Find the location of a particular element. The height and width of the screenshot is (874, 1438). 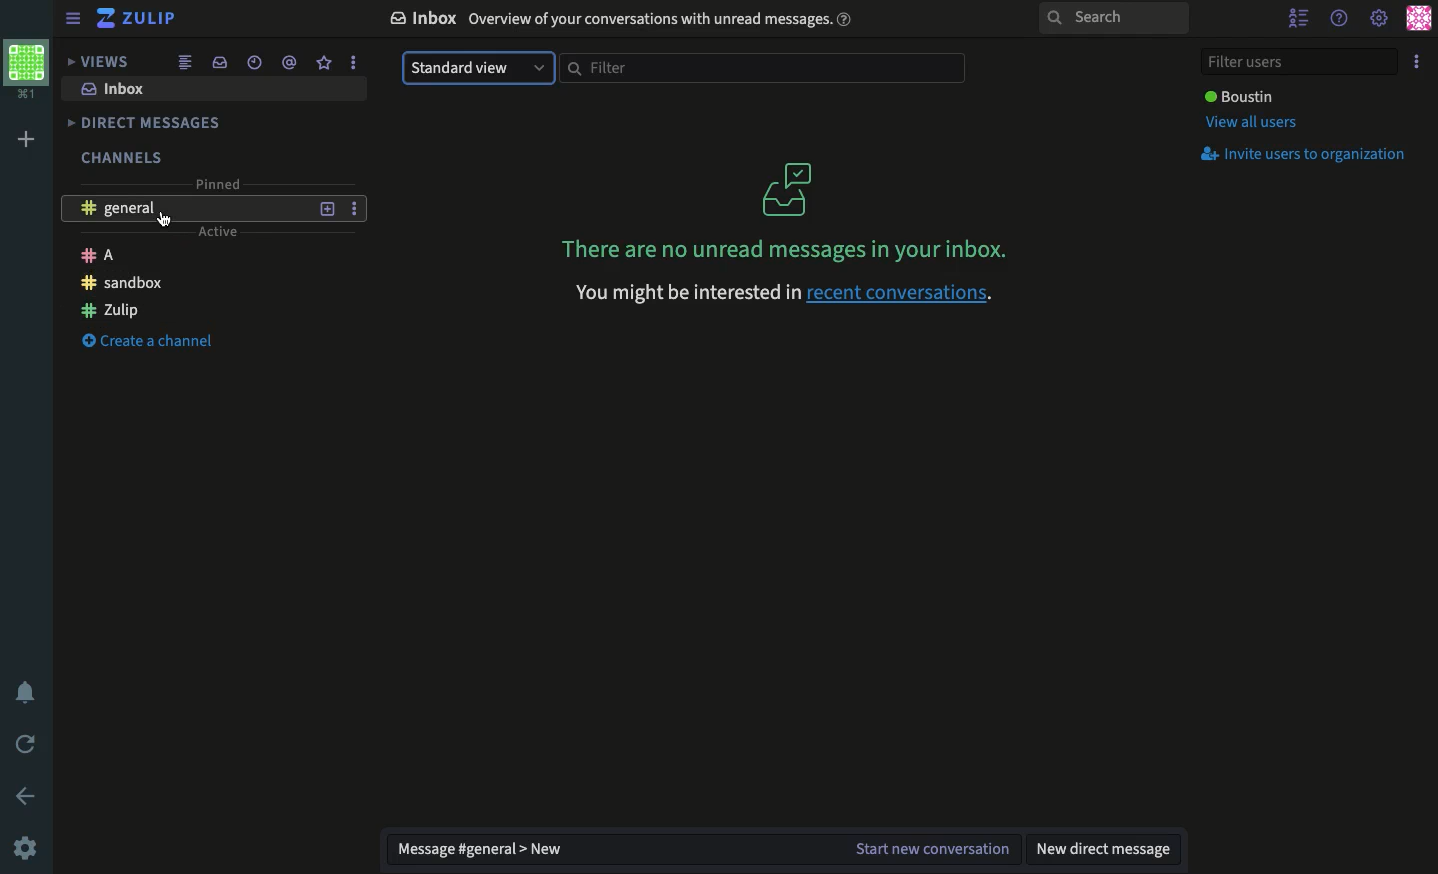

Message is located at coordinates (705, 847).